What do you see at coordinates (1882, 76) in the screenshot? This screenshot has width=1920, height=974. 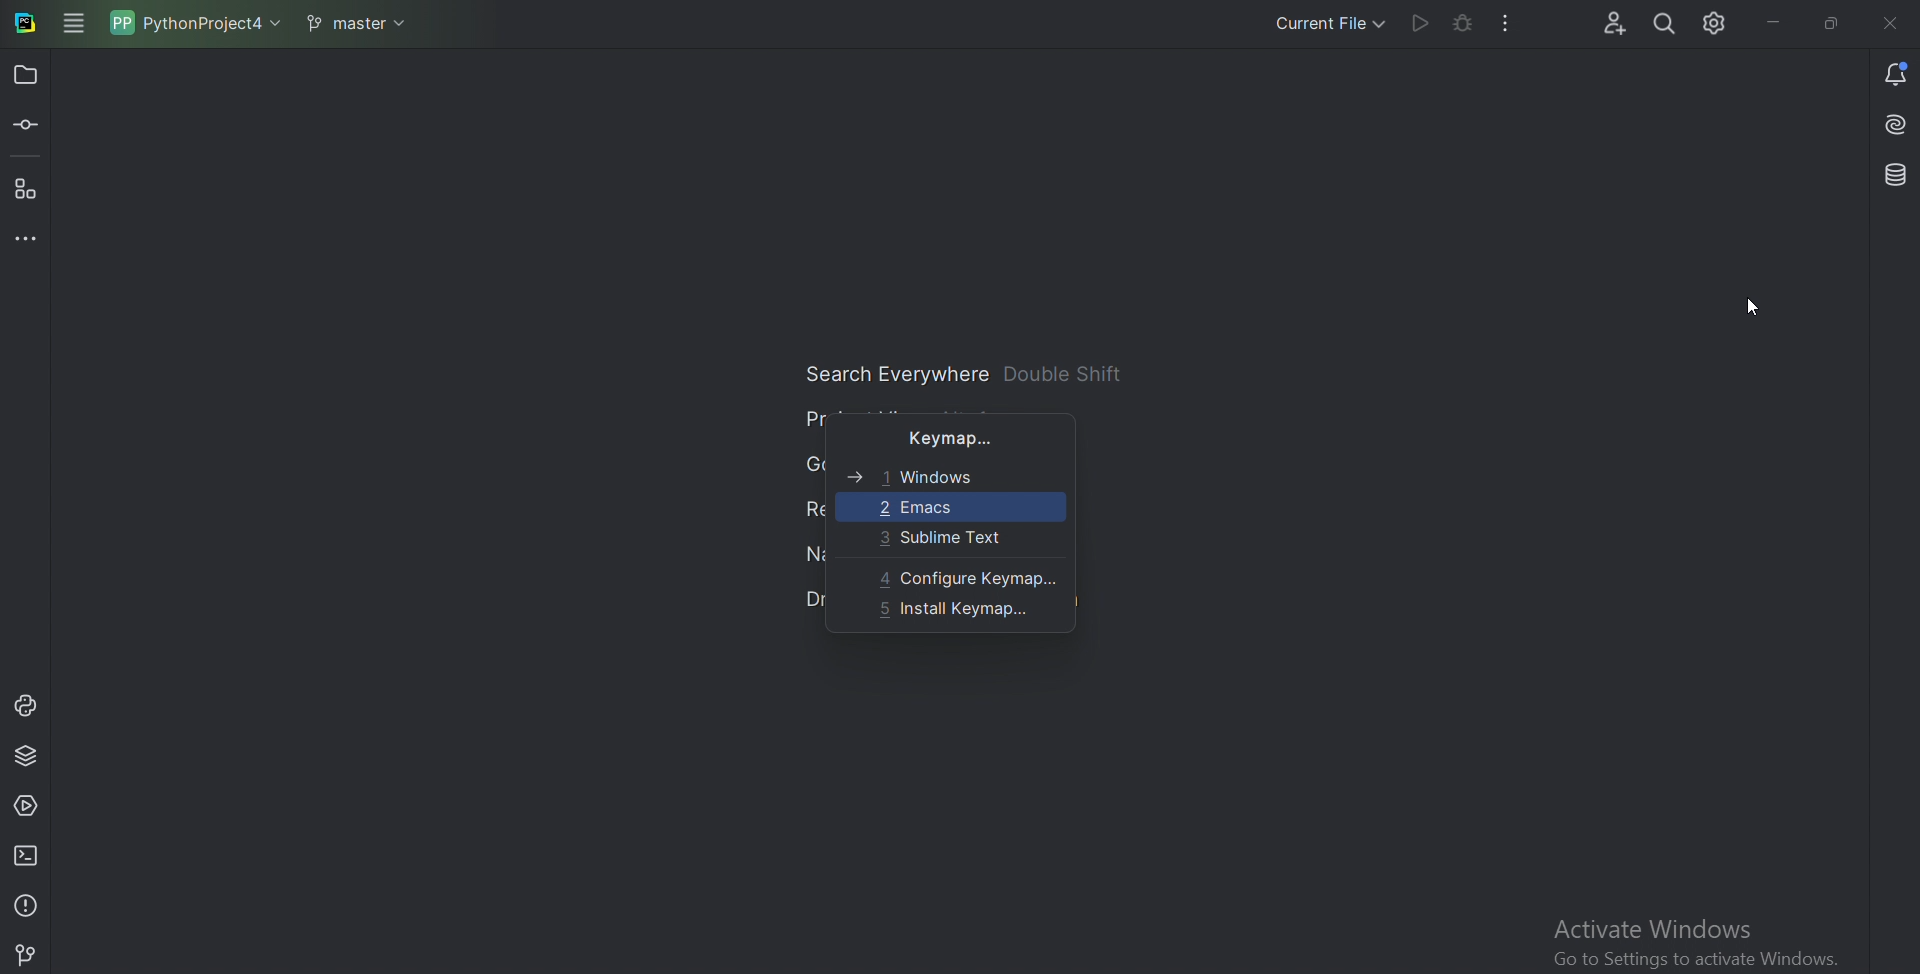 I see `Notifications` at bounding box center [1882, 76].